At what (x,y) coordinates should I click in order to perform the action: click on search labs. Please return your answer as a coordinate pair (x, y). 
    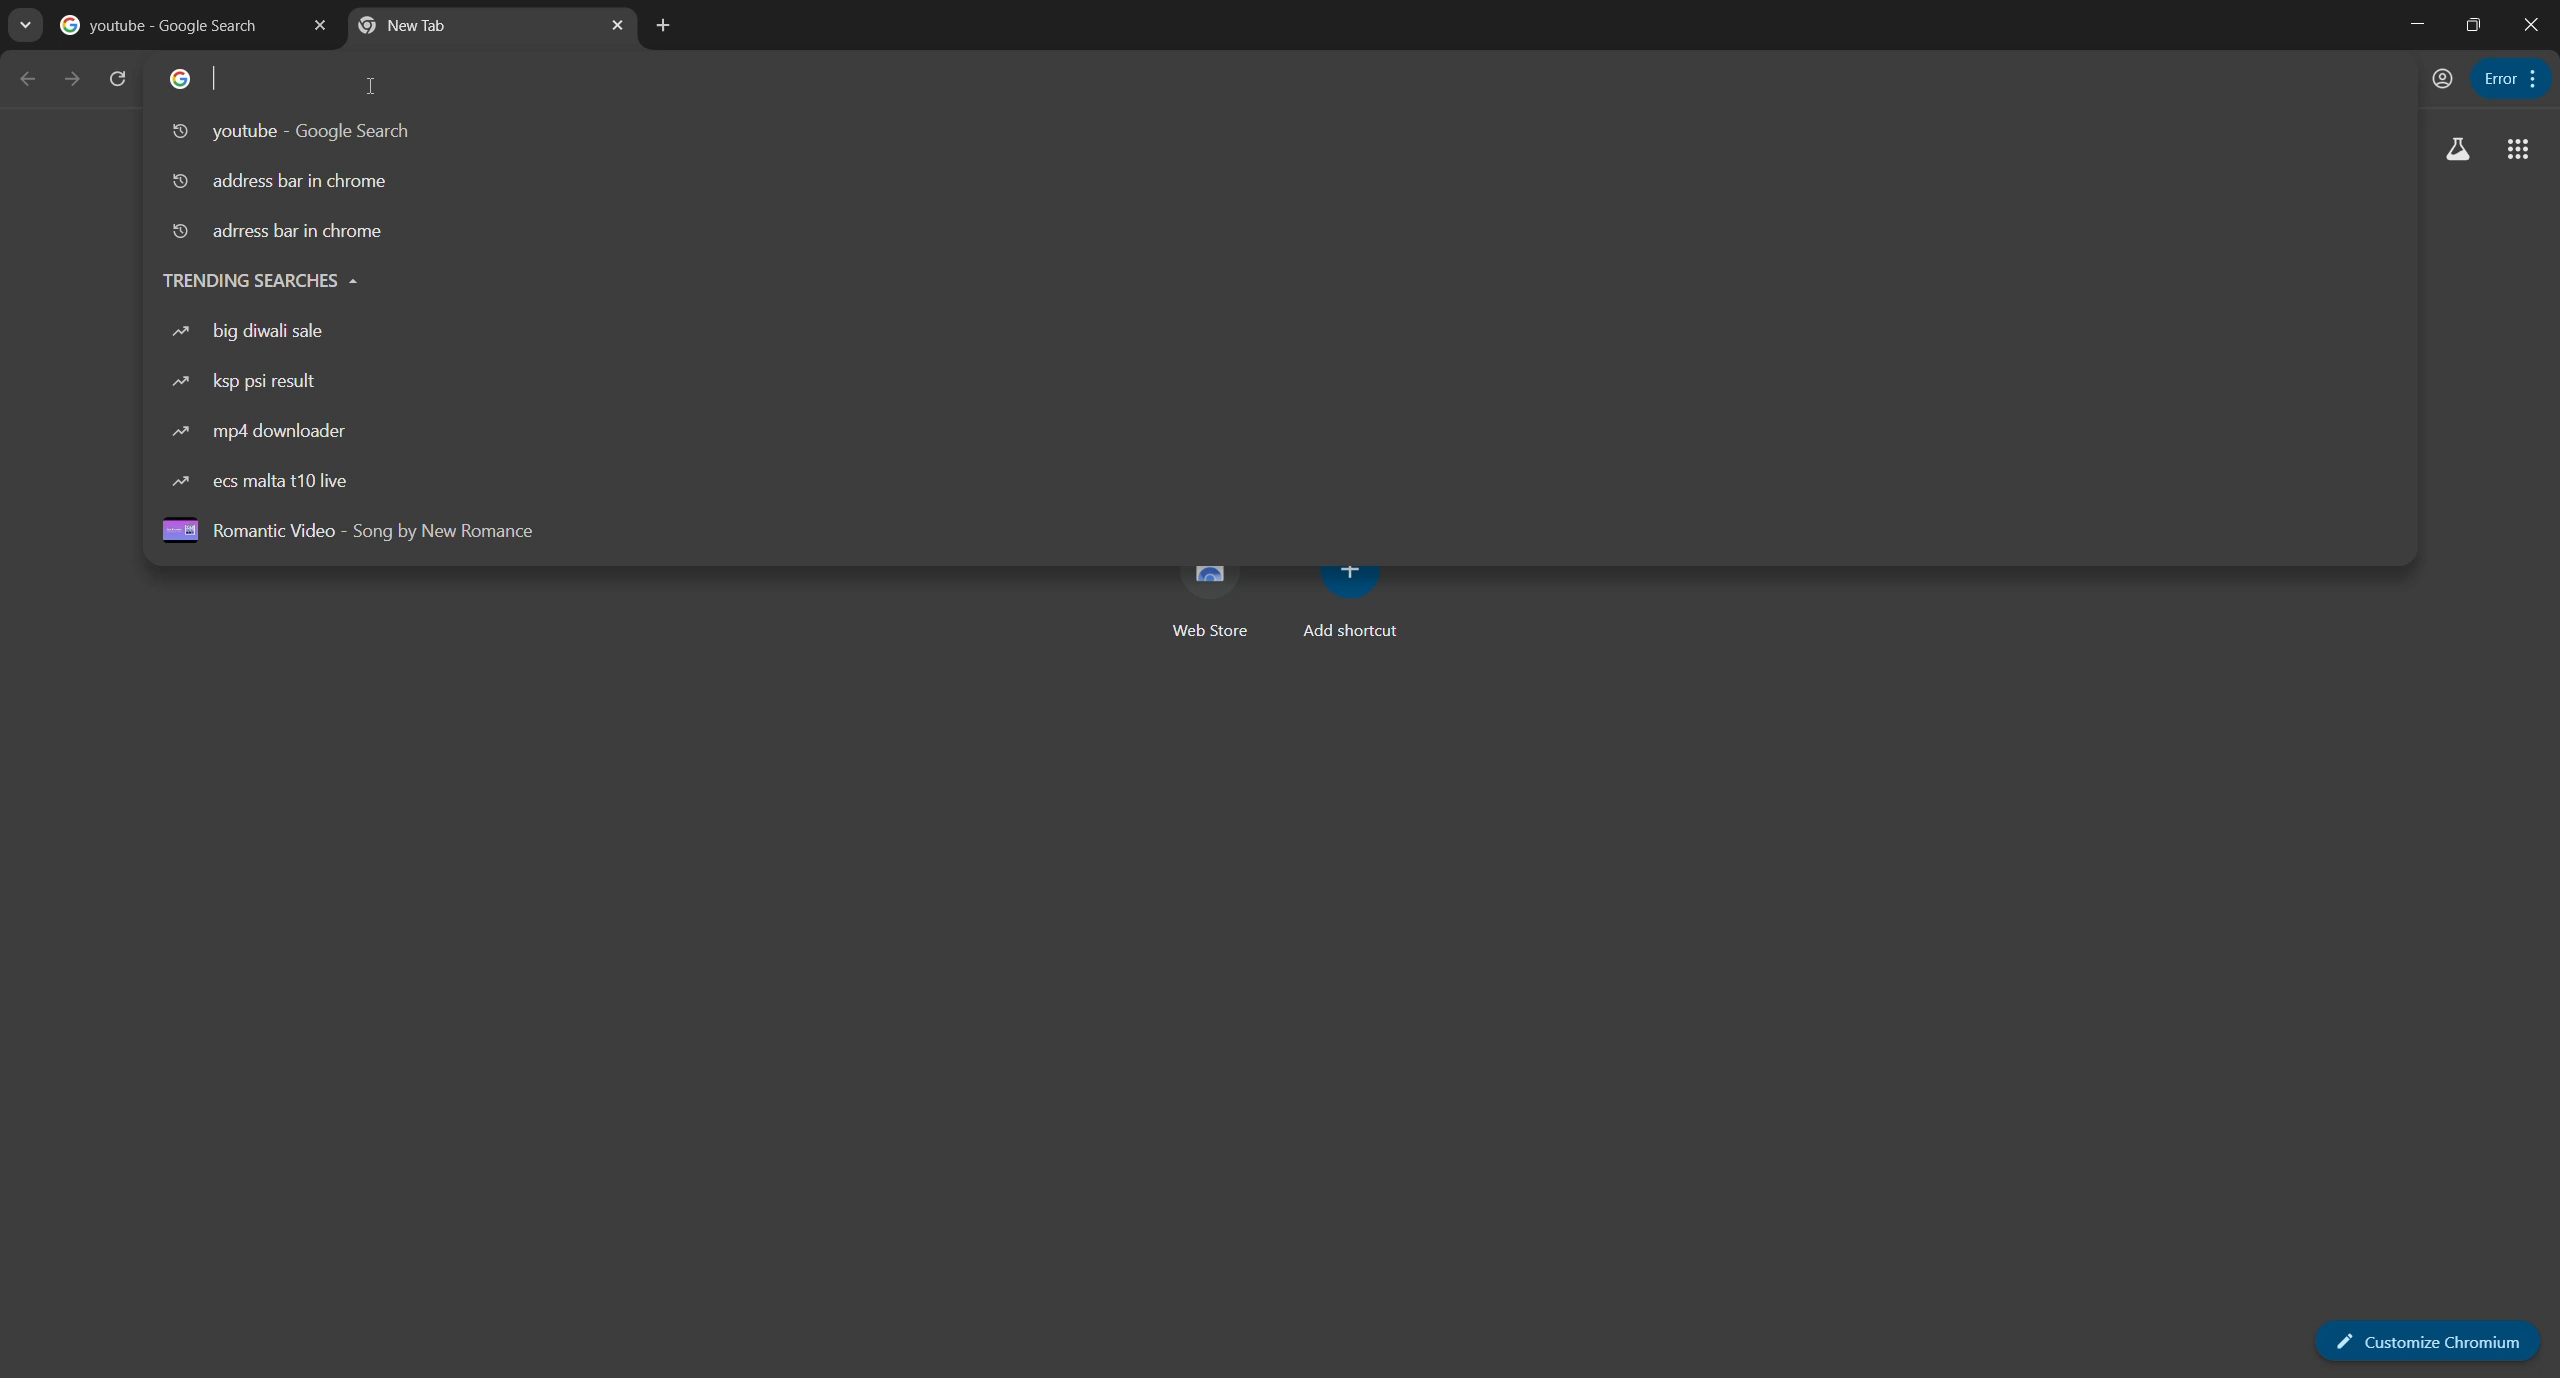
    Looking at the image, I should click on (2457, 151).